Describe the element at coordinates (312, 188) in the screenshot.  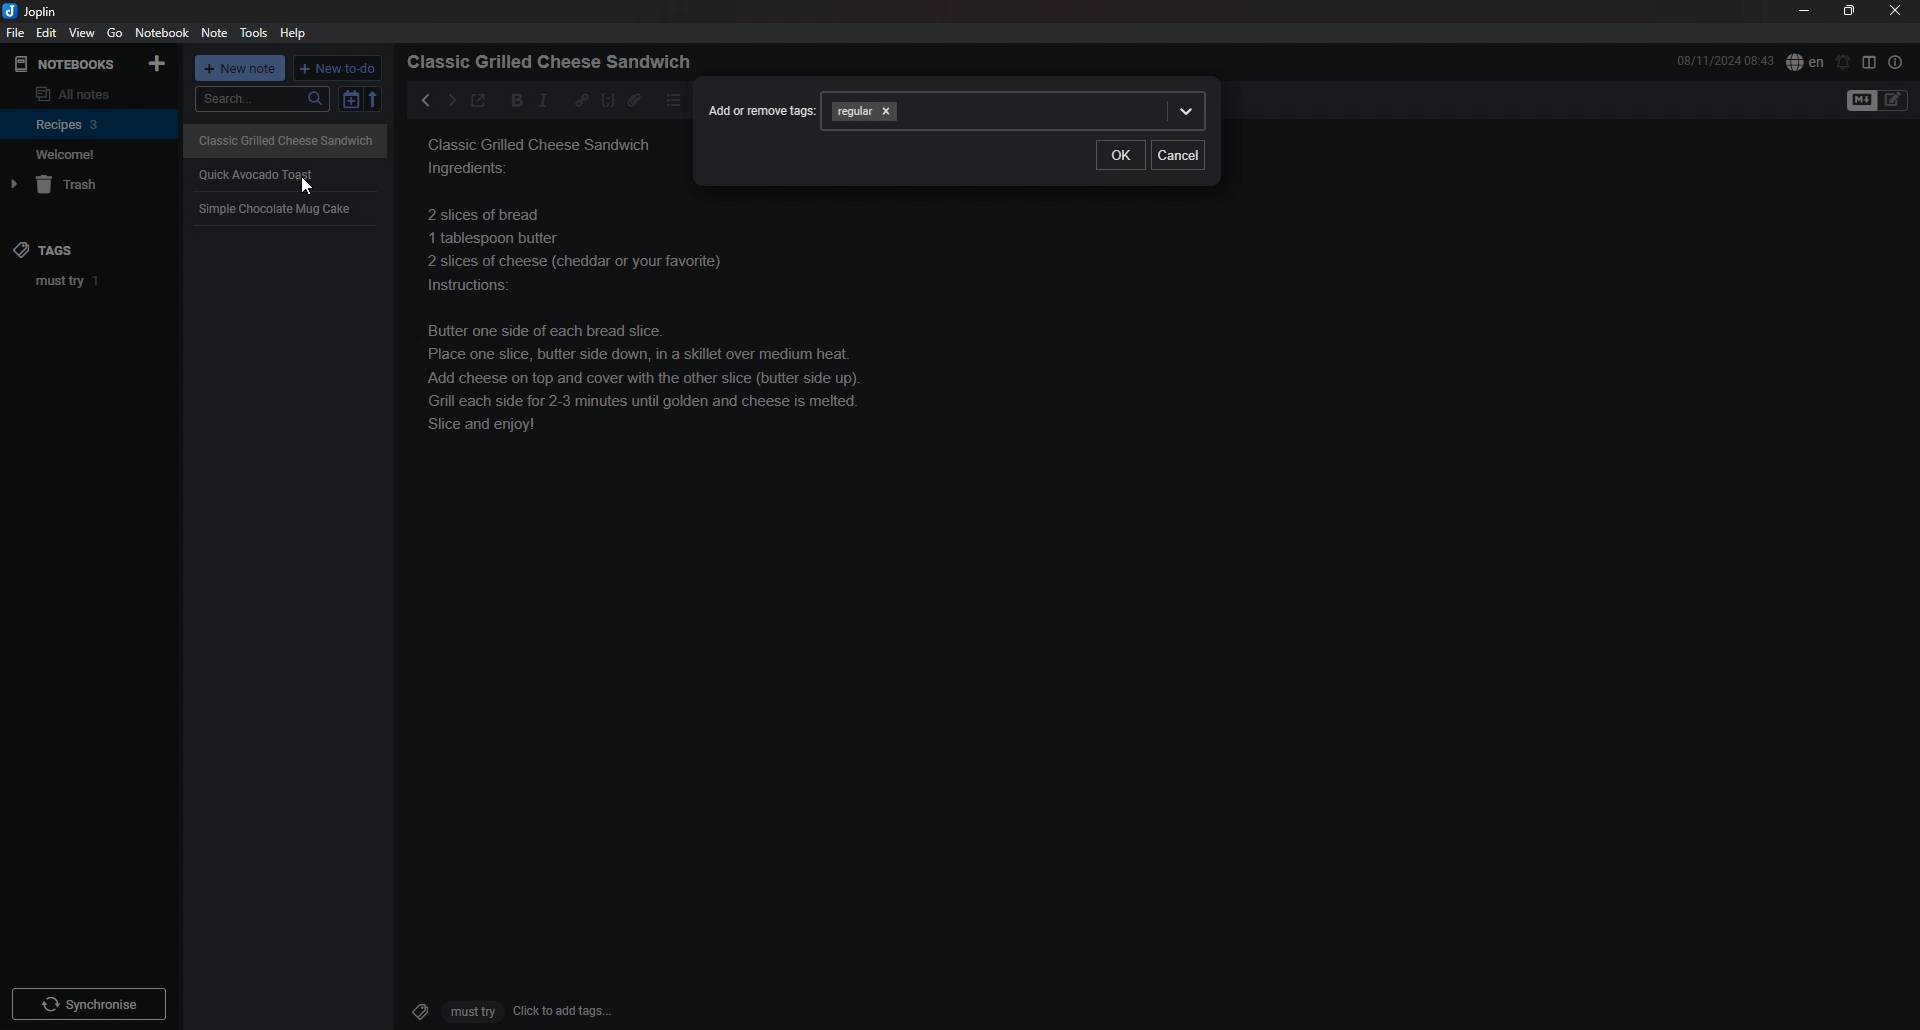
I see `cursor` at that location.